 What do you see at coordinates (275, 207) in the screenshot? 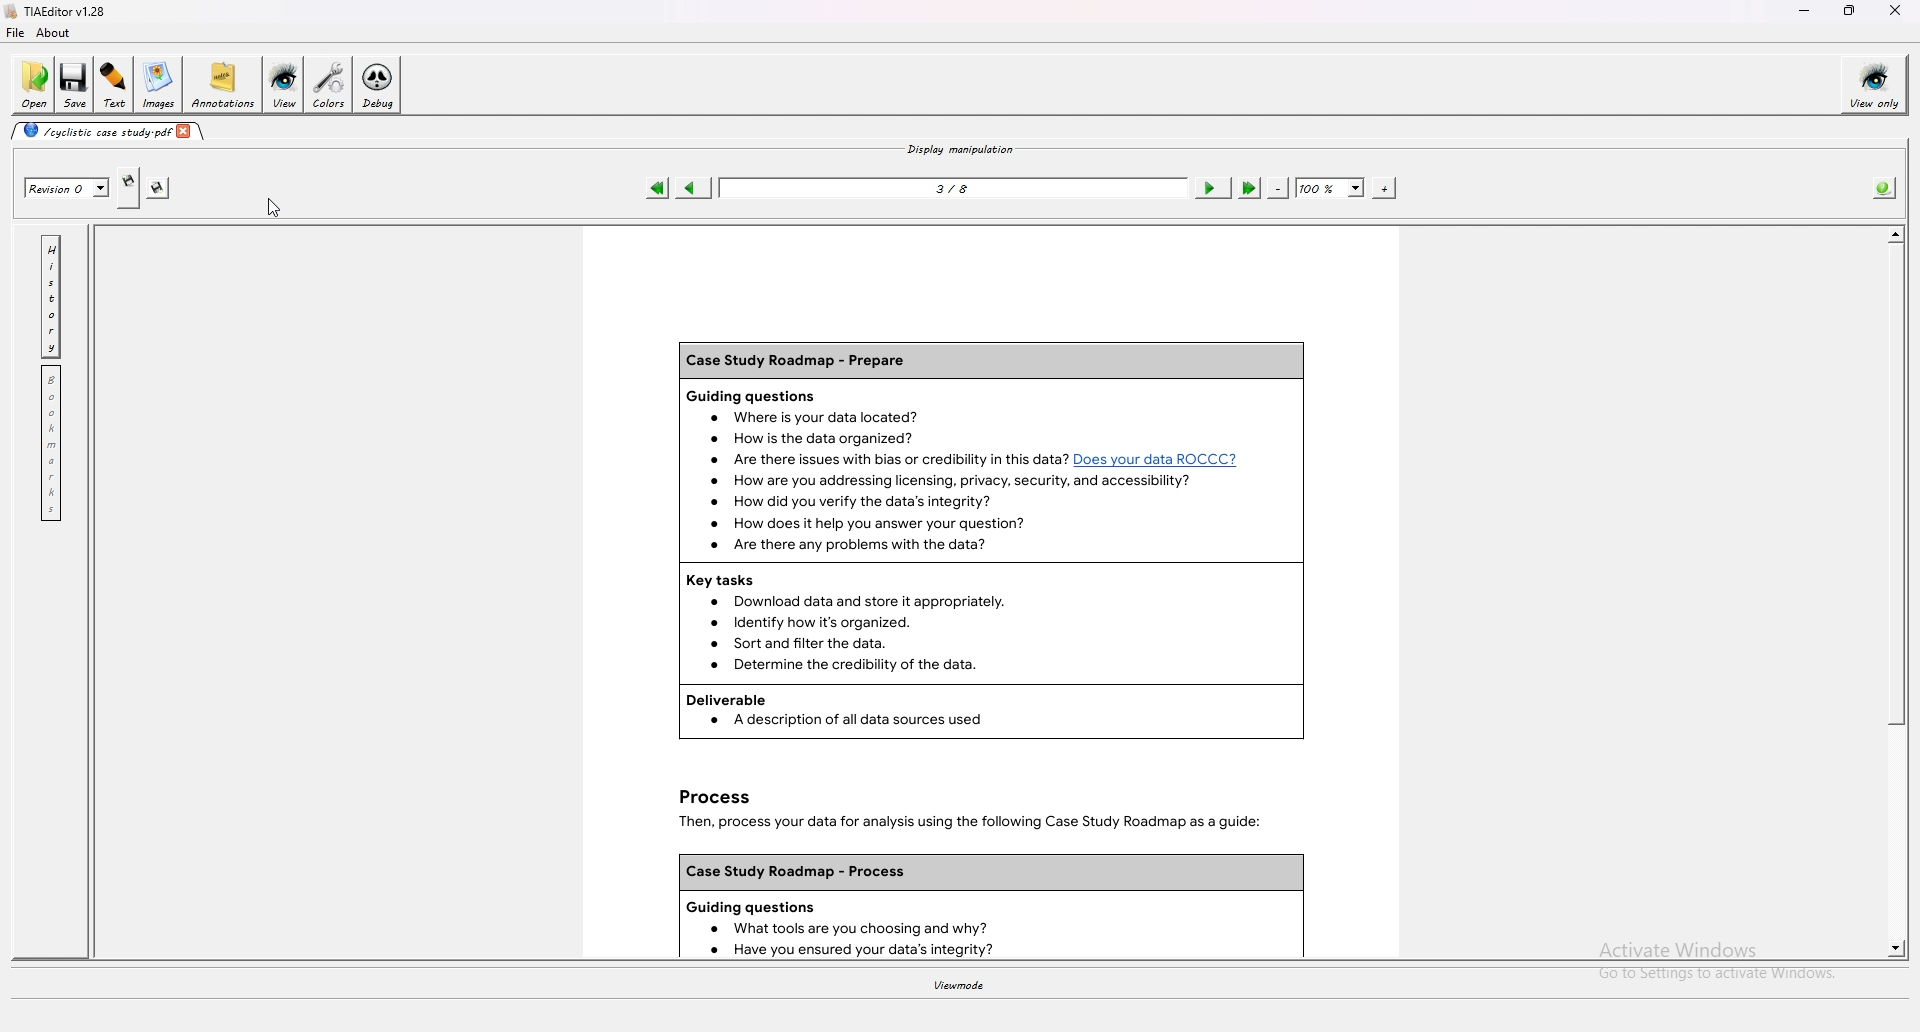
I see `cursor` at bounding box center [275, 207].